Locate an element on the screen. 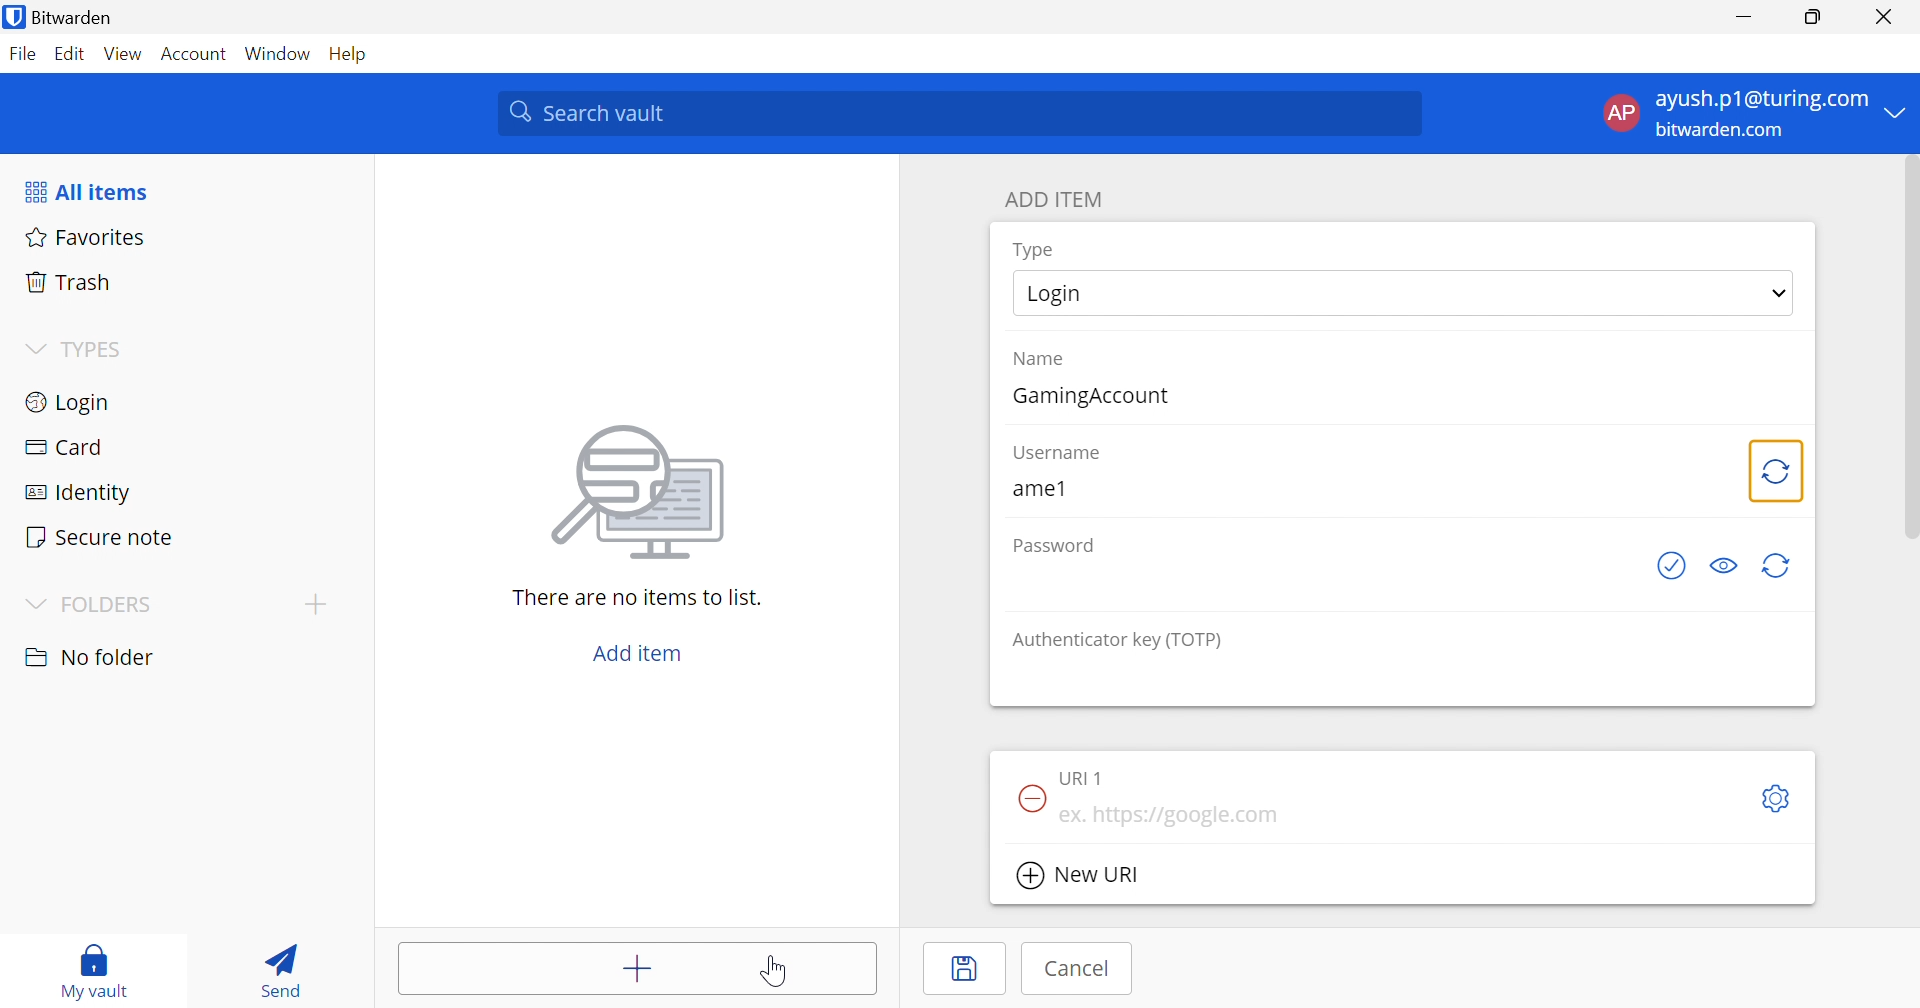 This screenshot has width=1920, height=1008. bitwarden.com is located at coordinates (1721, 131).